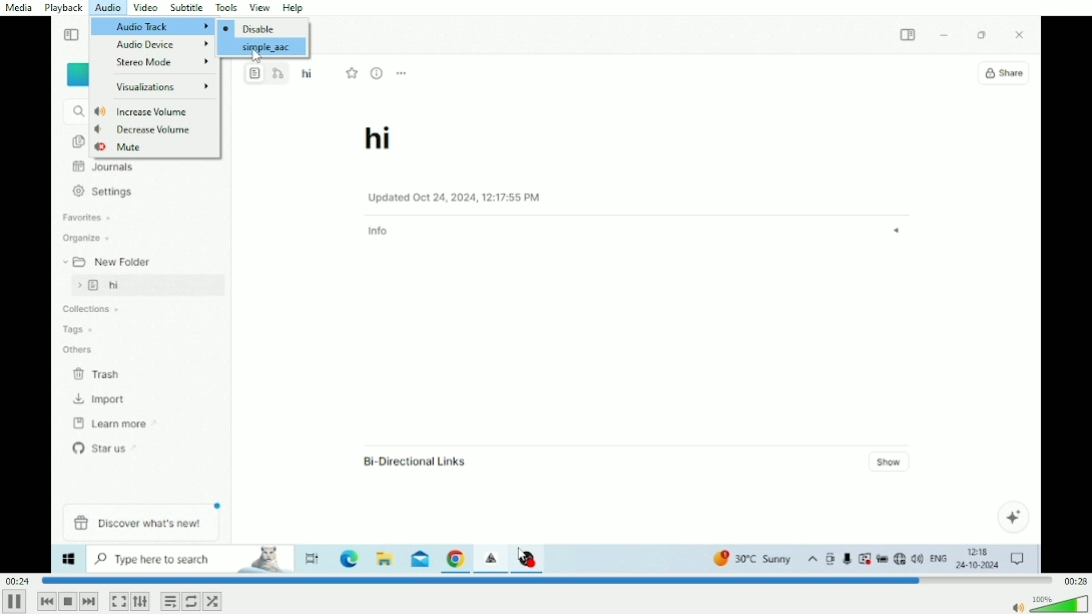 This screenshot has height=614, width=1092. What do you see at coordinates (20, 8) in the screenshot?
I see `Media` at bounding box center [20, 8].